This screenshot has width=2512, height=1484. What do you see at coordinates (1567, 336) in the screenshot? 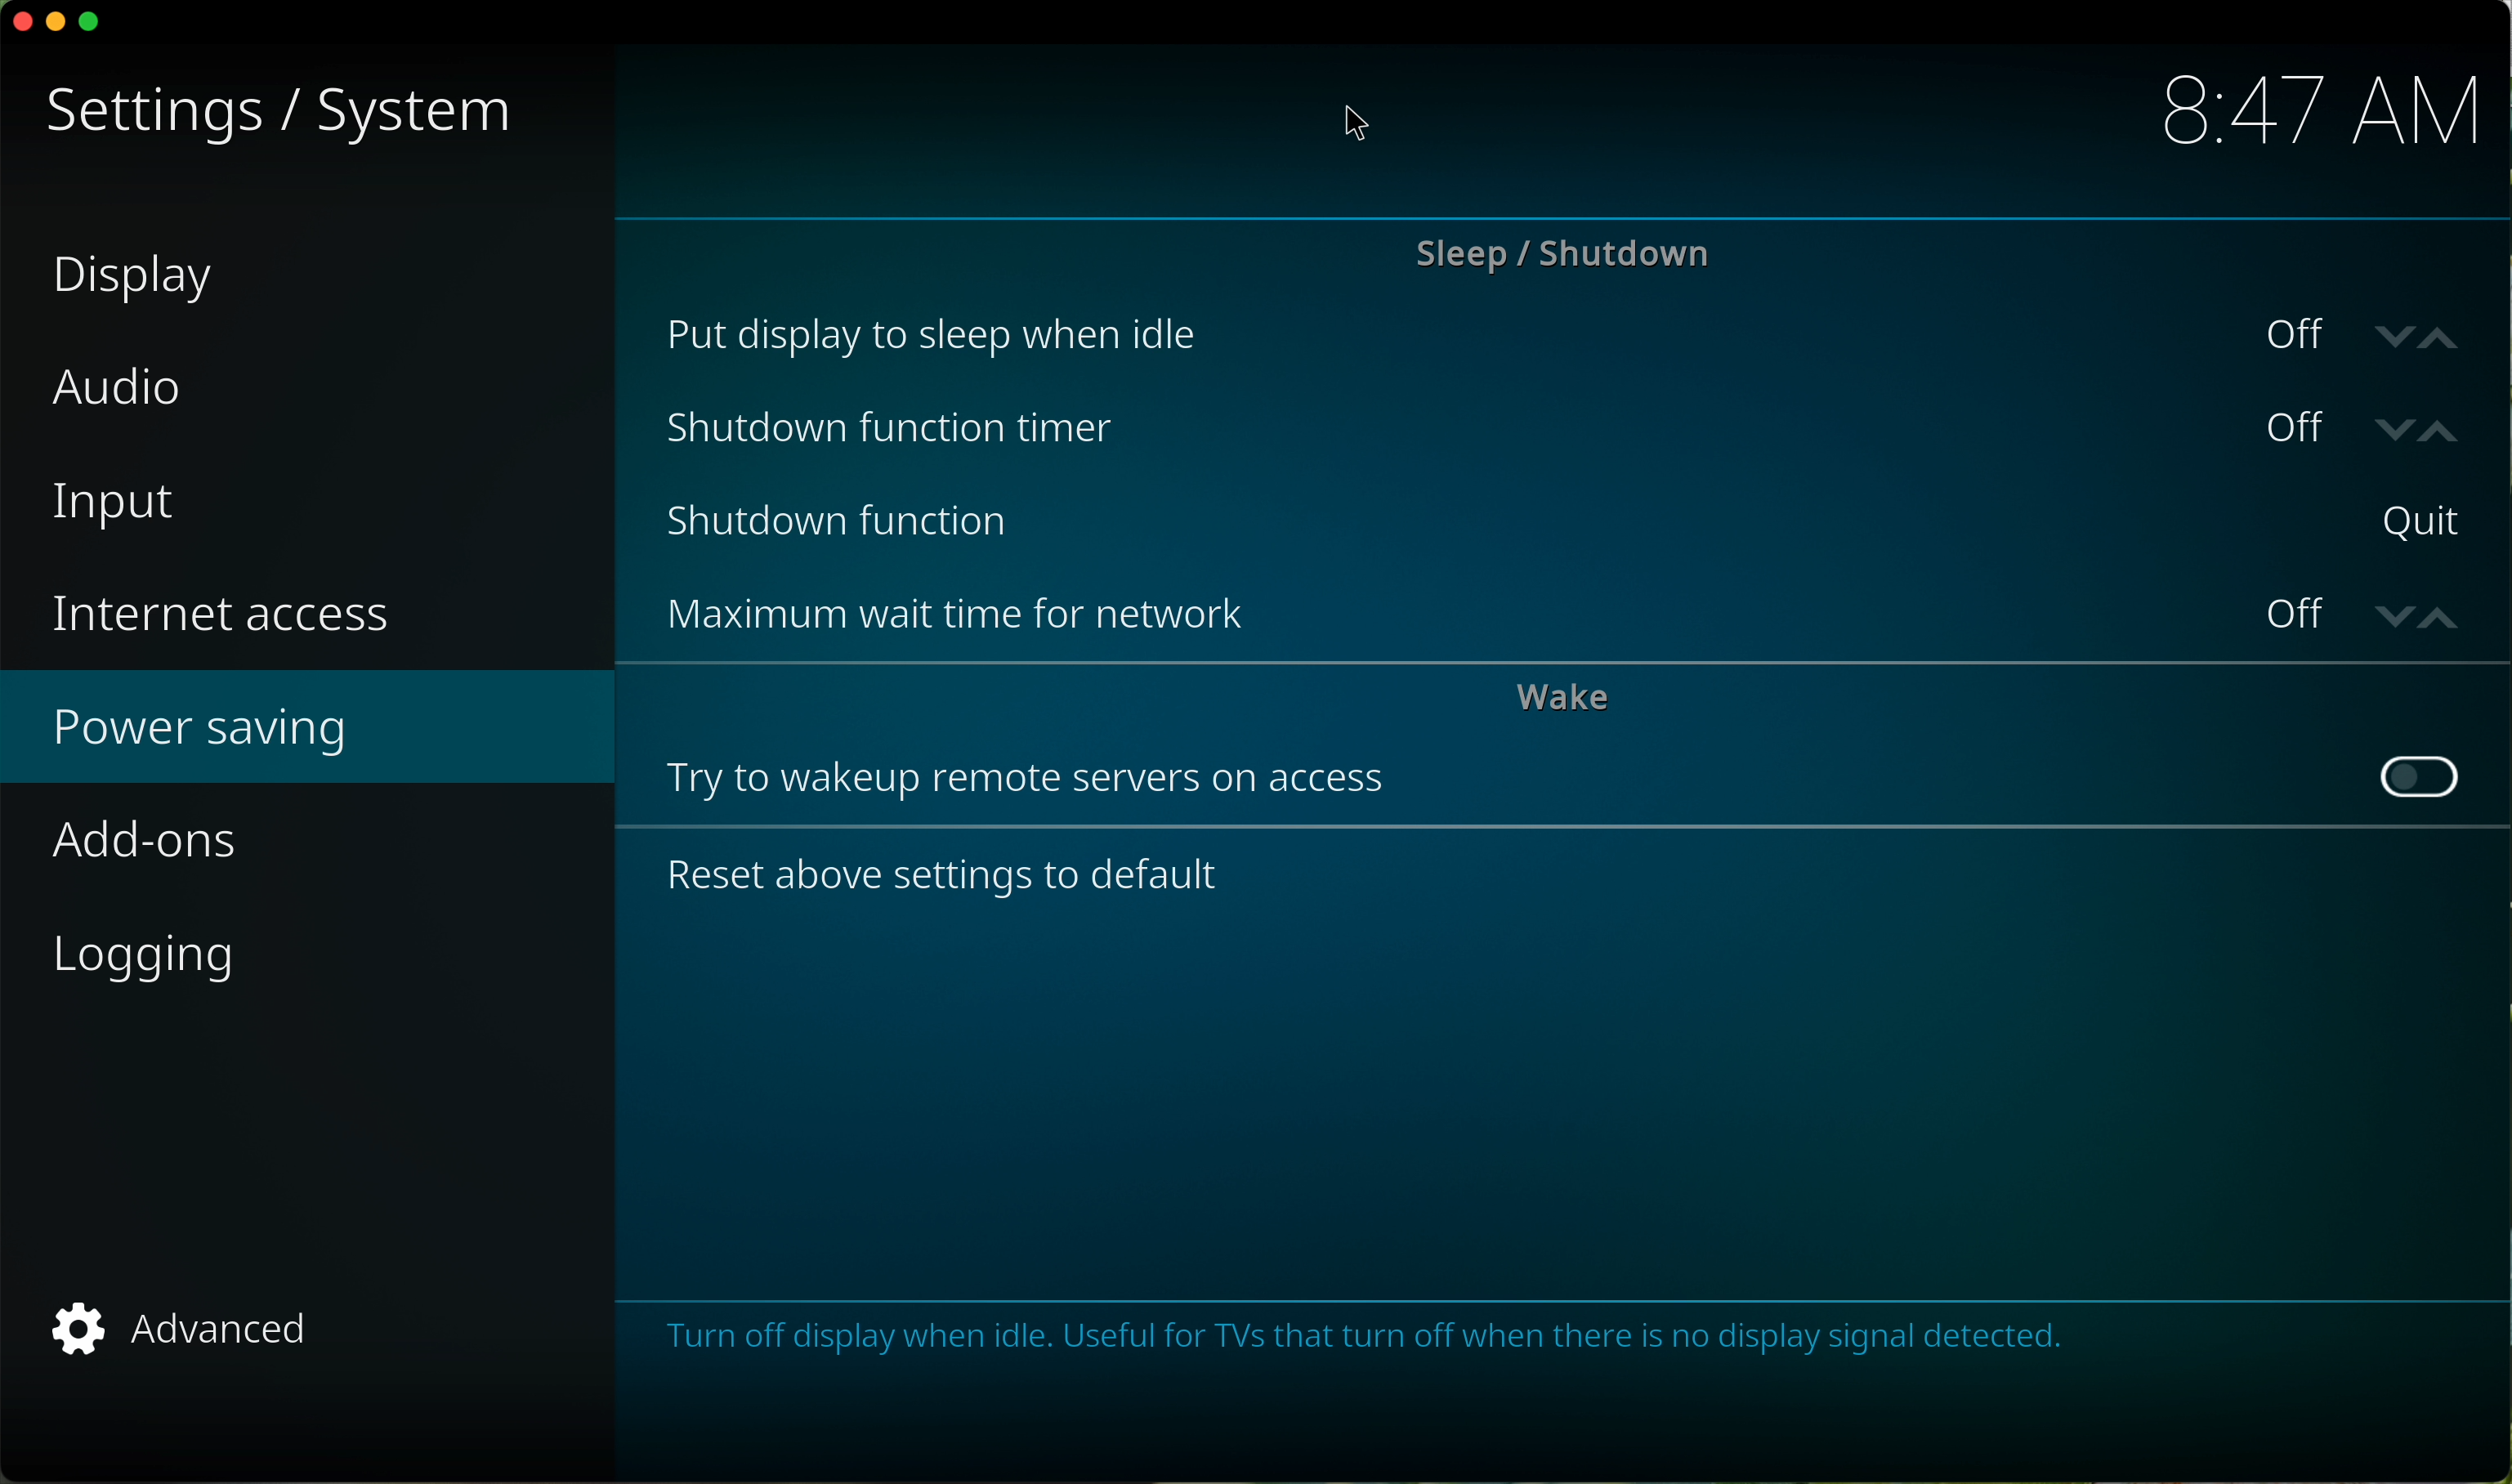
I see `updates` at bounding box center [1567, 336].